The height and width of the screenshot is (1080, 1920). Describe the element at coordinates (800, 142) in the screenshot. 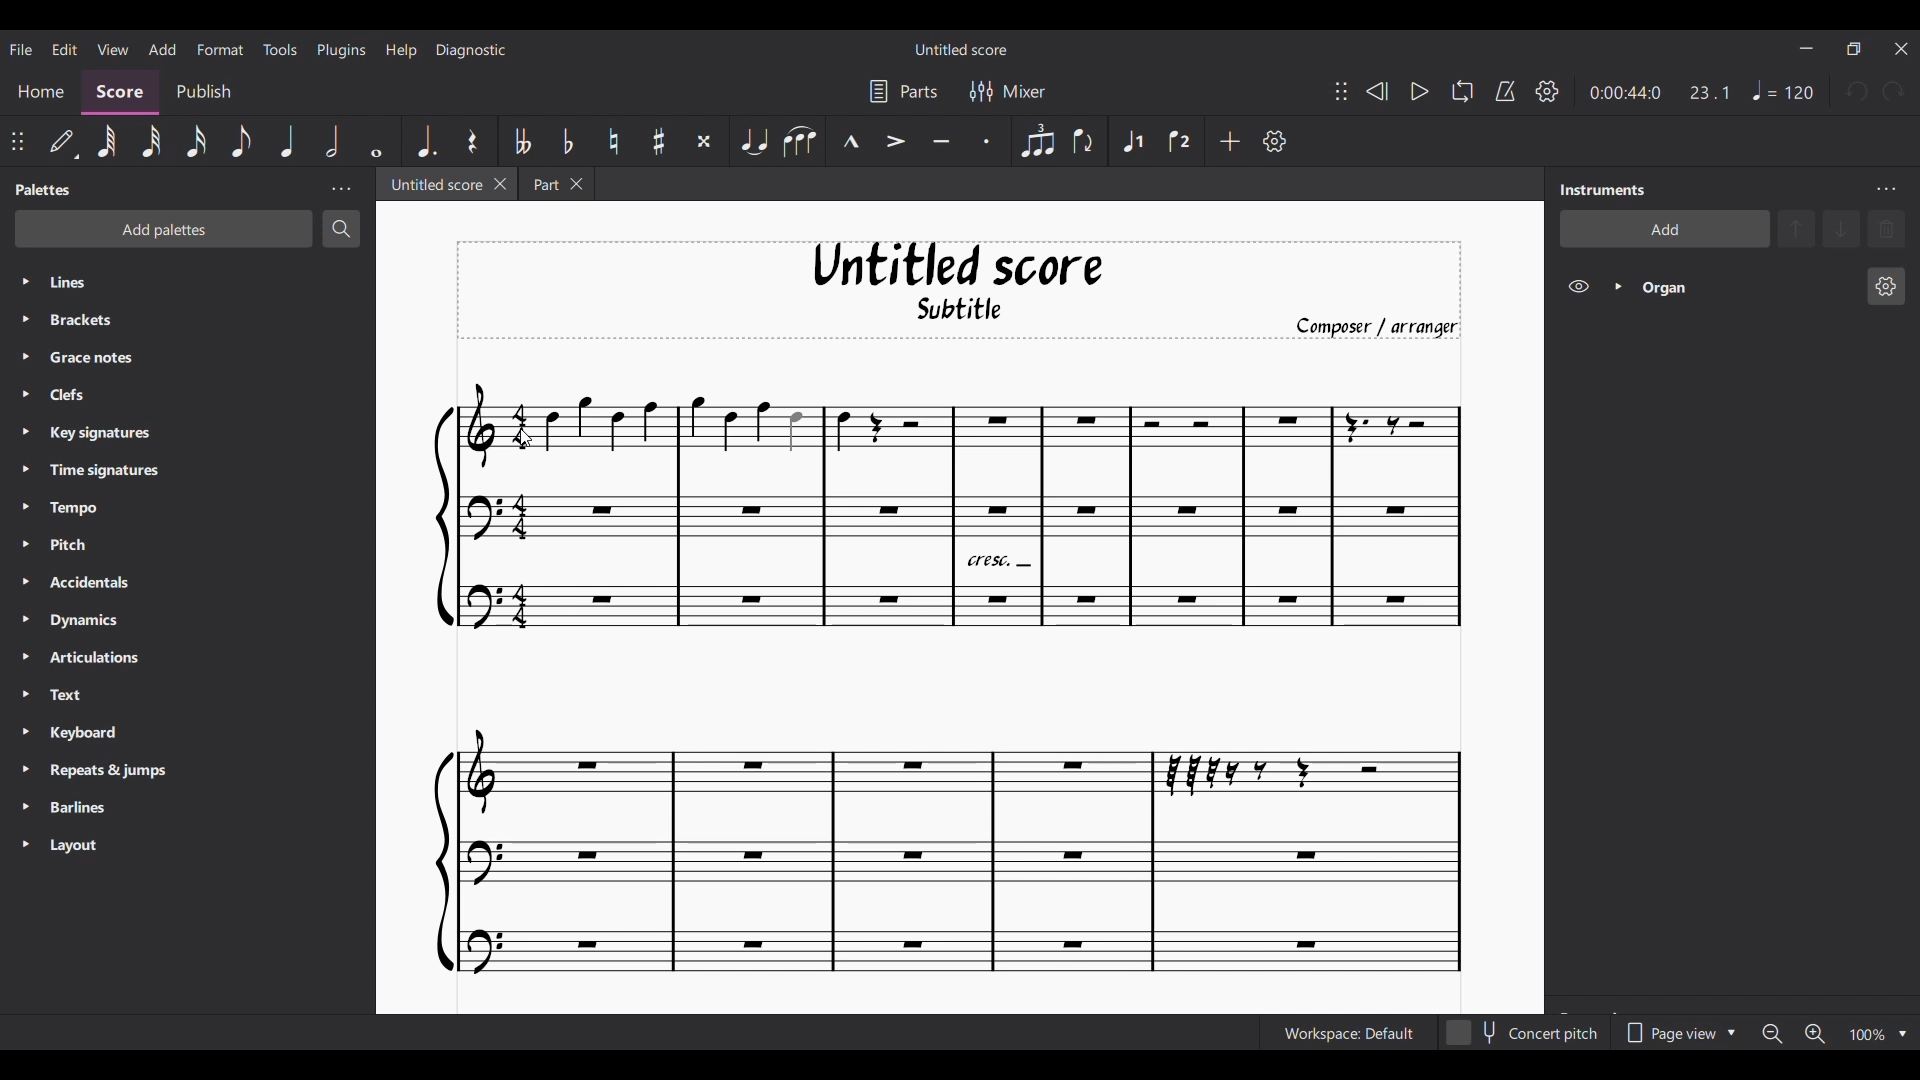

I see `Slur` at that location.